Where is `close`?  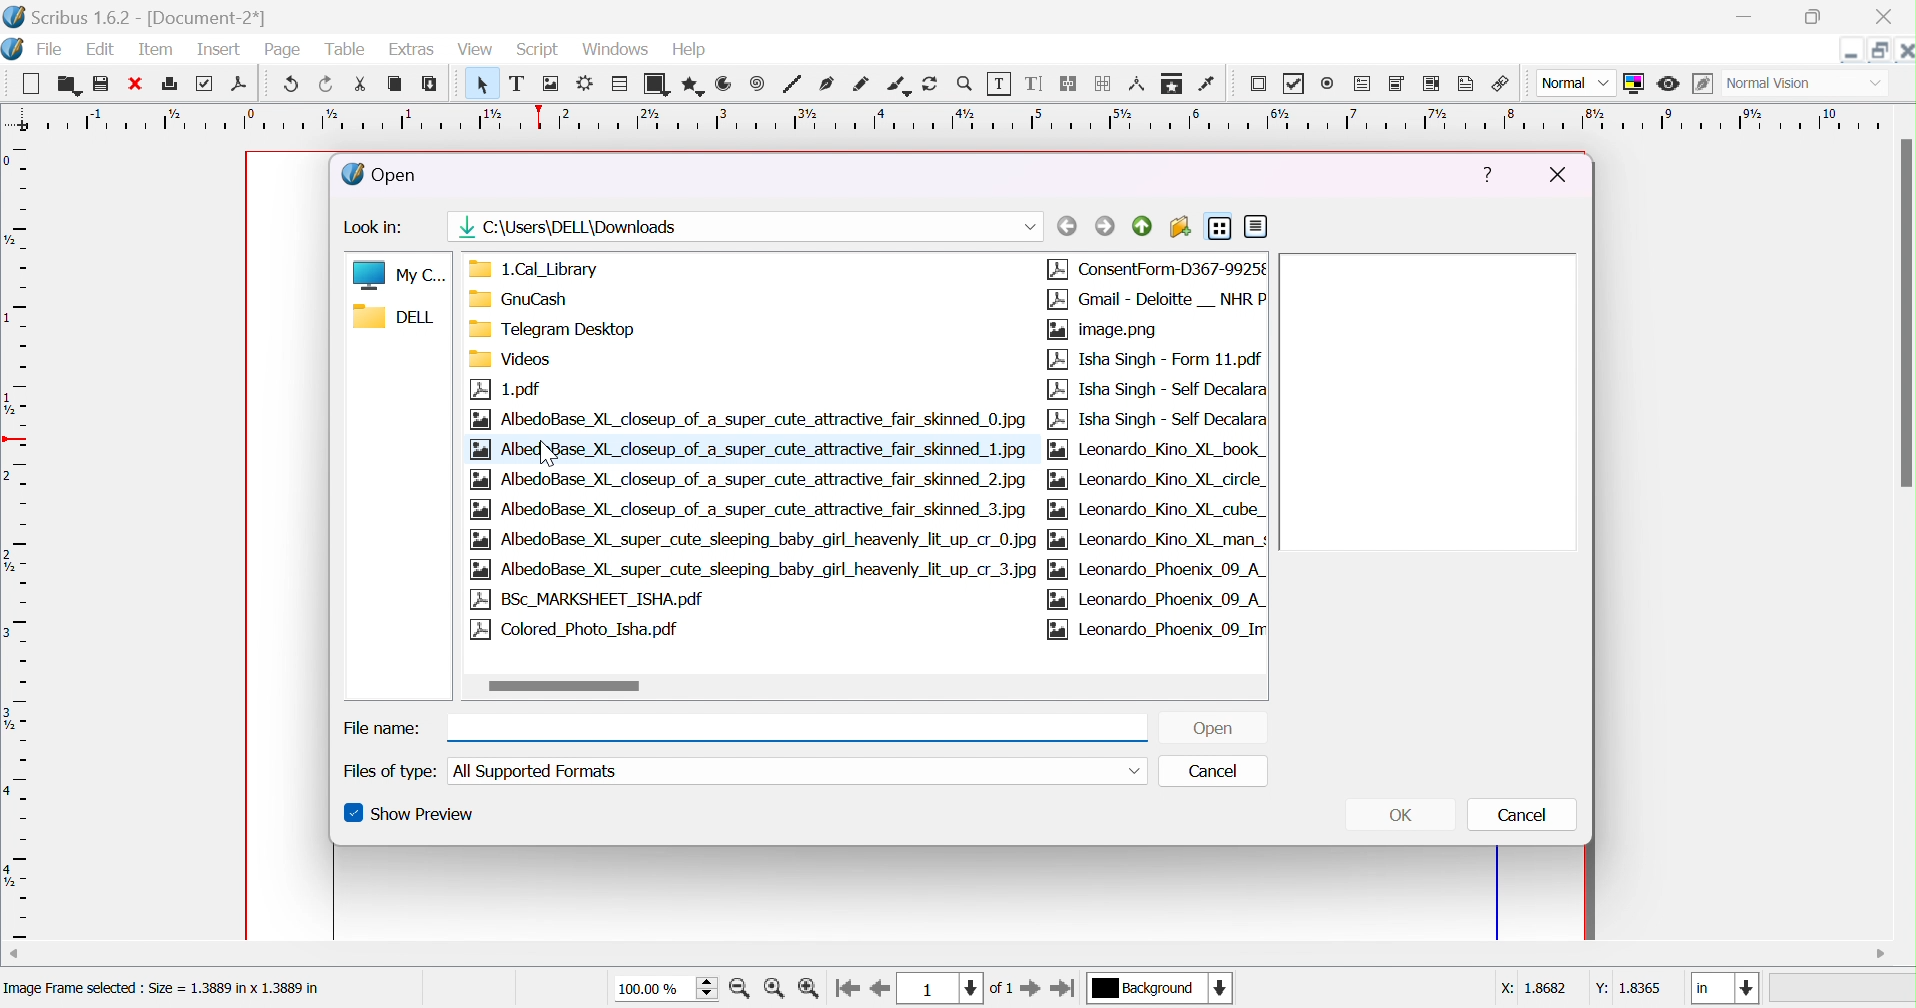
close is located at coordinates (1559, 174).